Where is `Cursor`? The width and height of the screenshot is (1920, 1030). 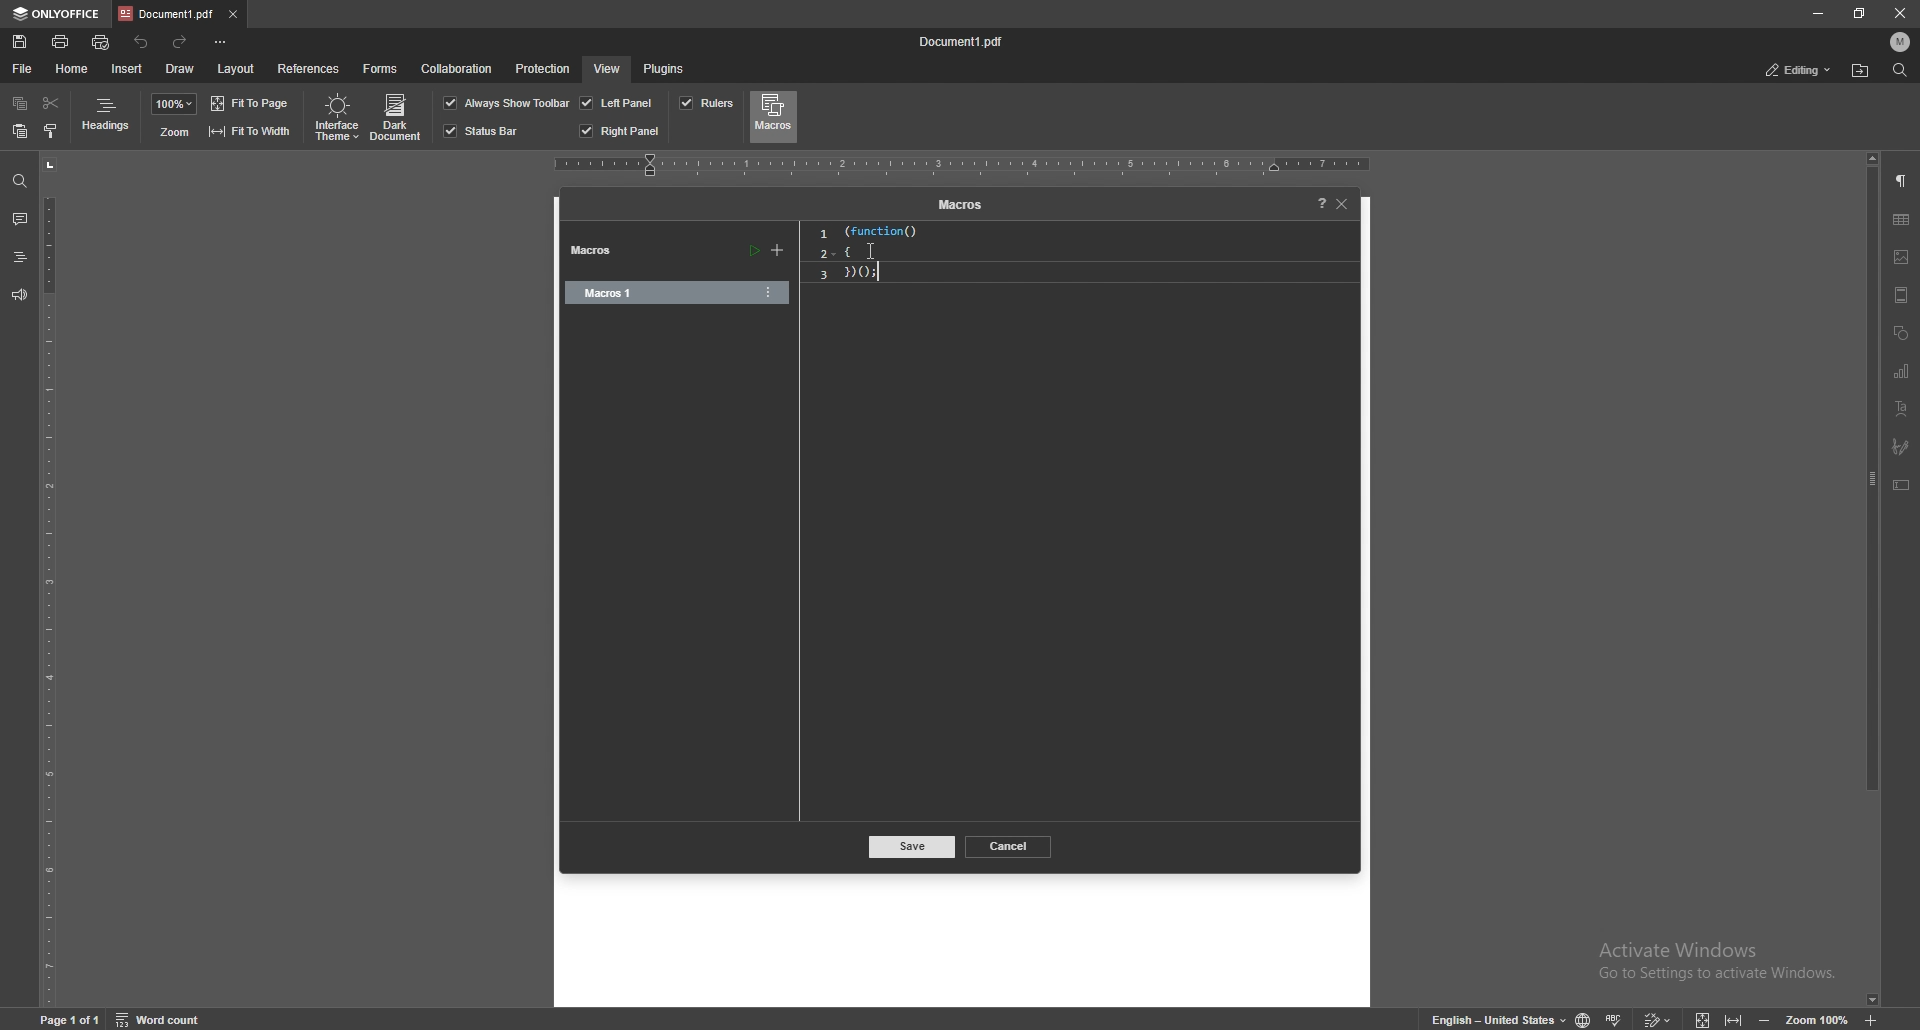 Cursor is located at coordinates (872, 251).